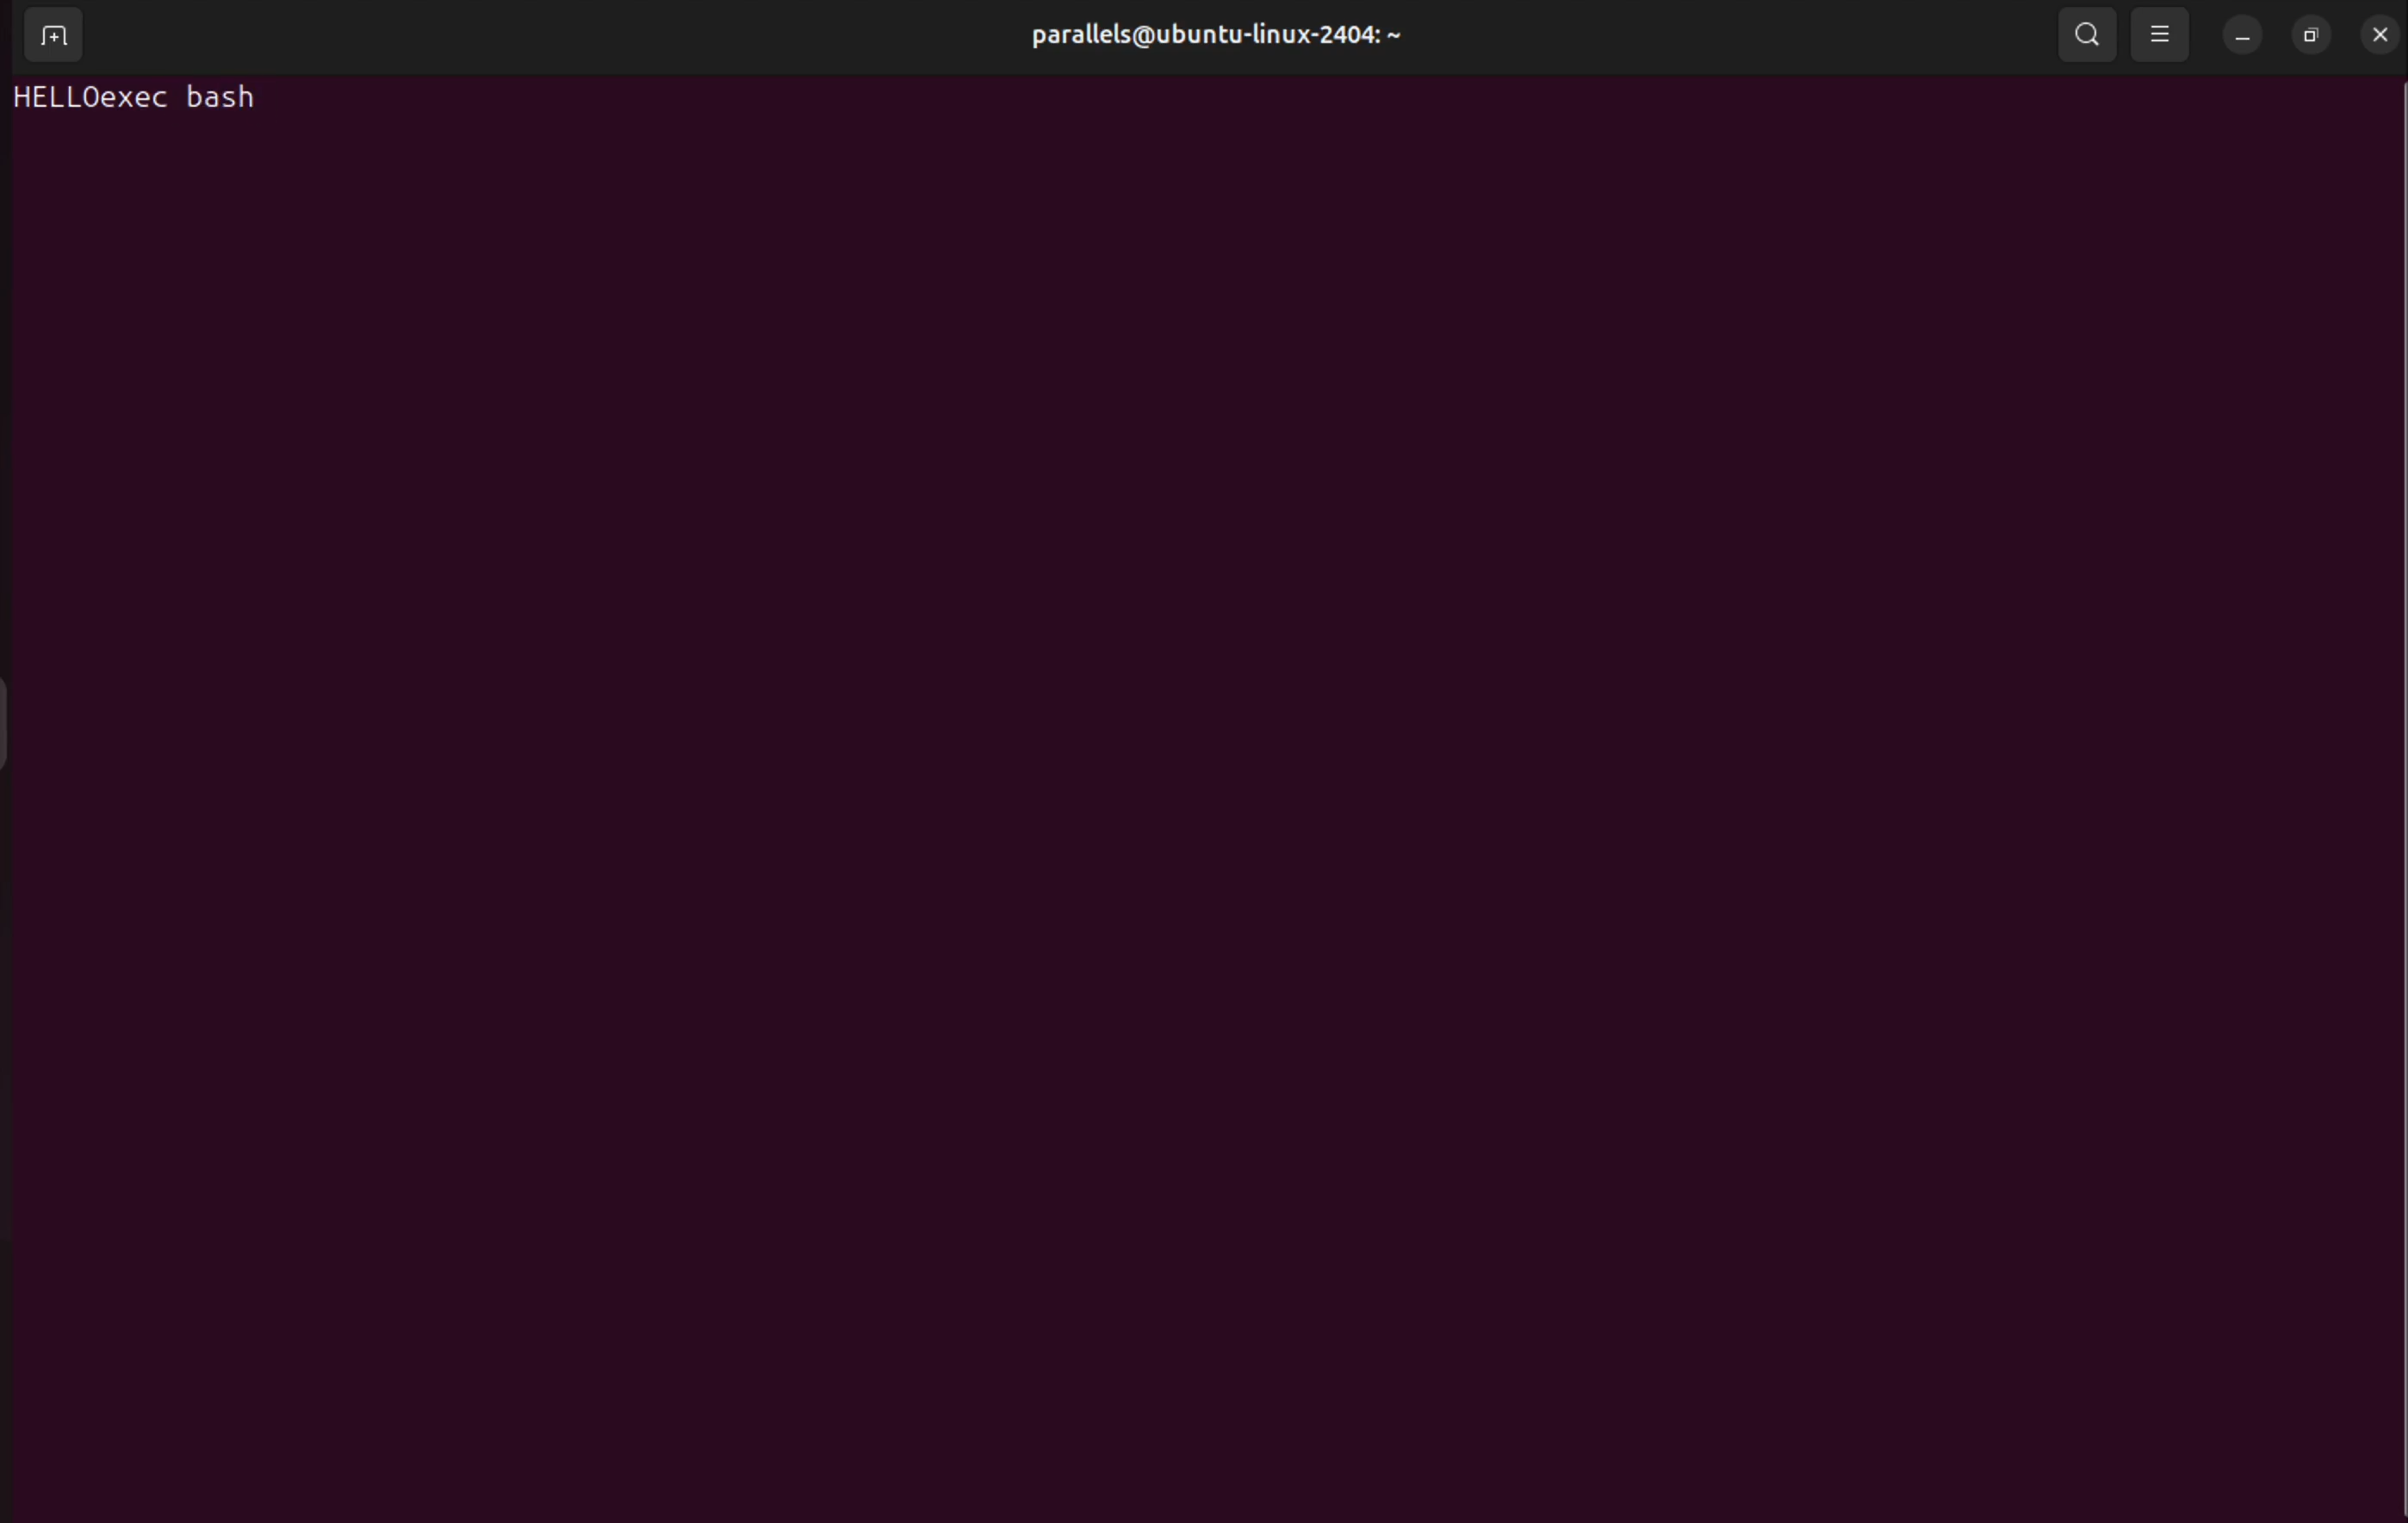  I want to click on username, so click(1262, 37).